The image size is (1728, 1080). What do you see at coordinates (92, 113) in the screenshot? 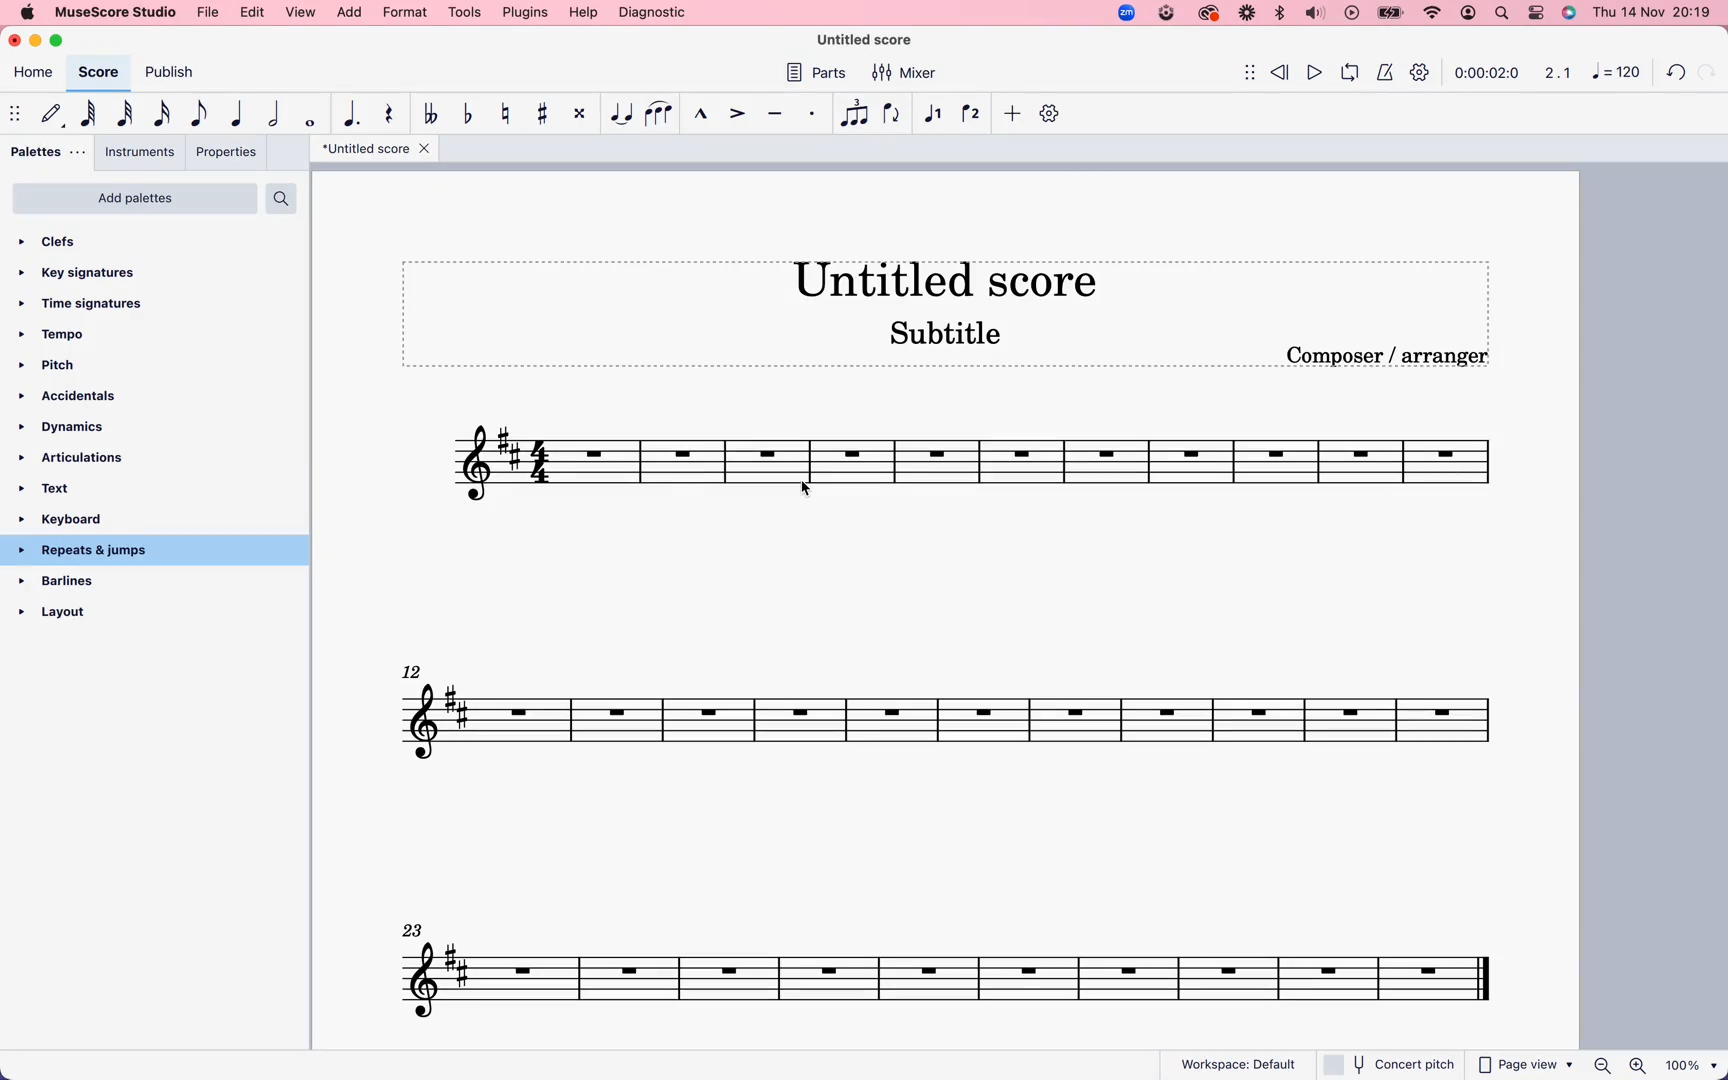
I see `64th note` at bounding box center [92, 113].